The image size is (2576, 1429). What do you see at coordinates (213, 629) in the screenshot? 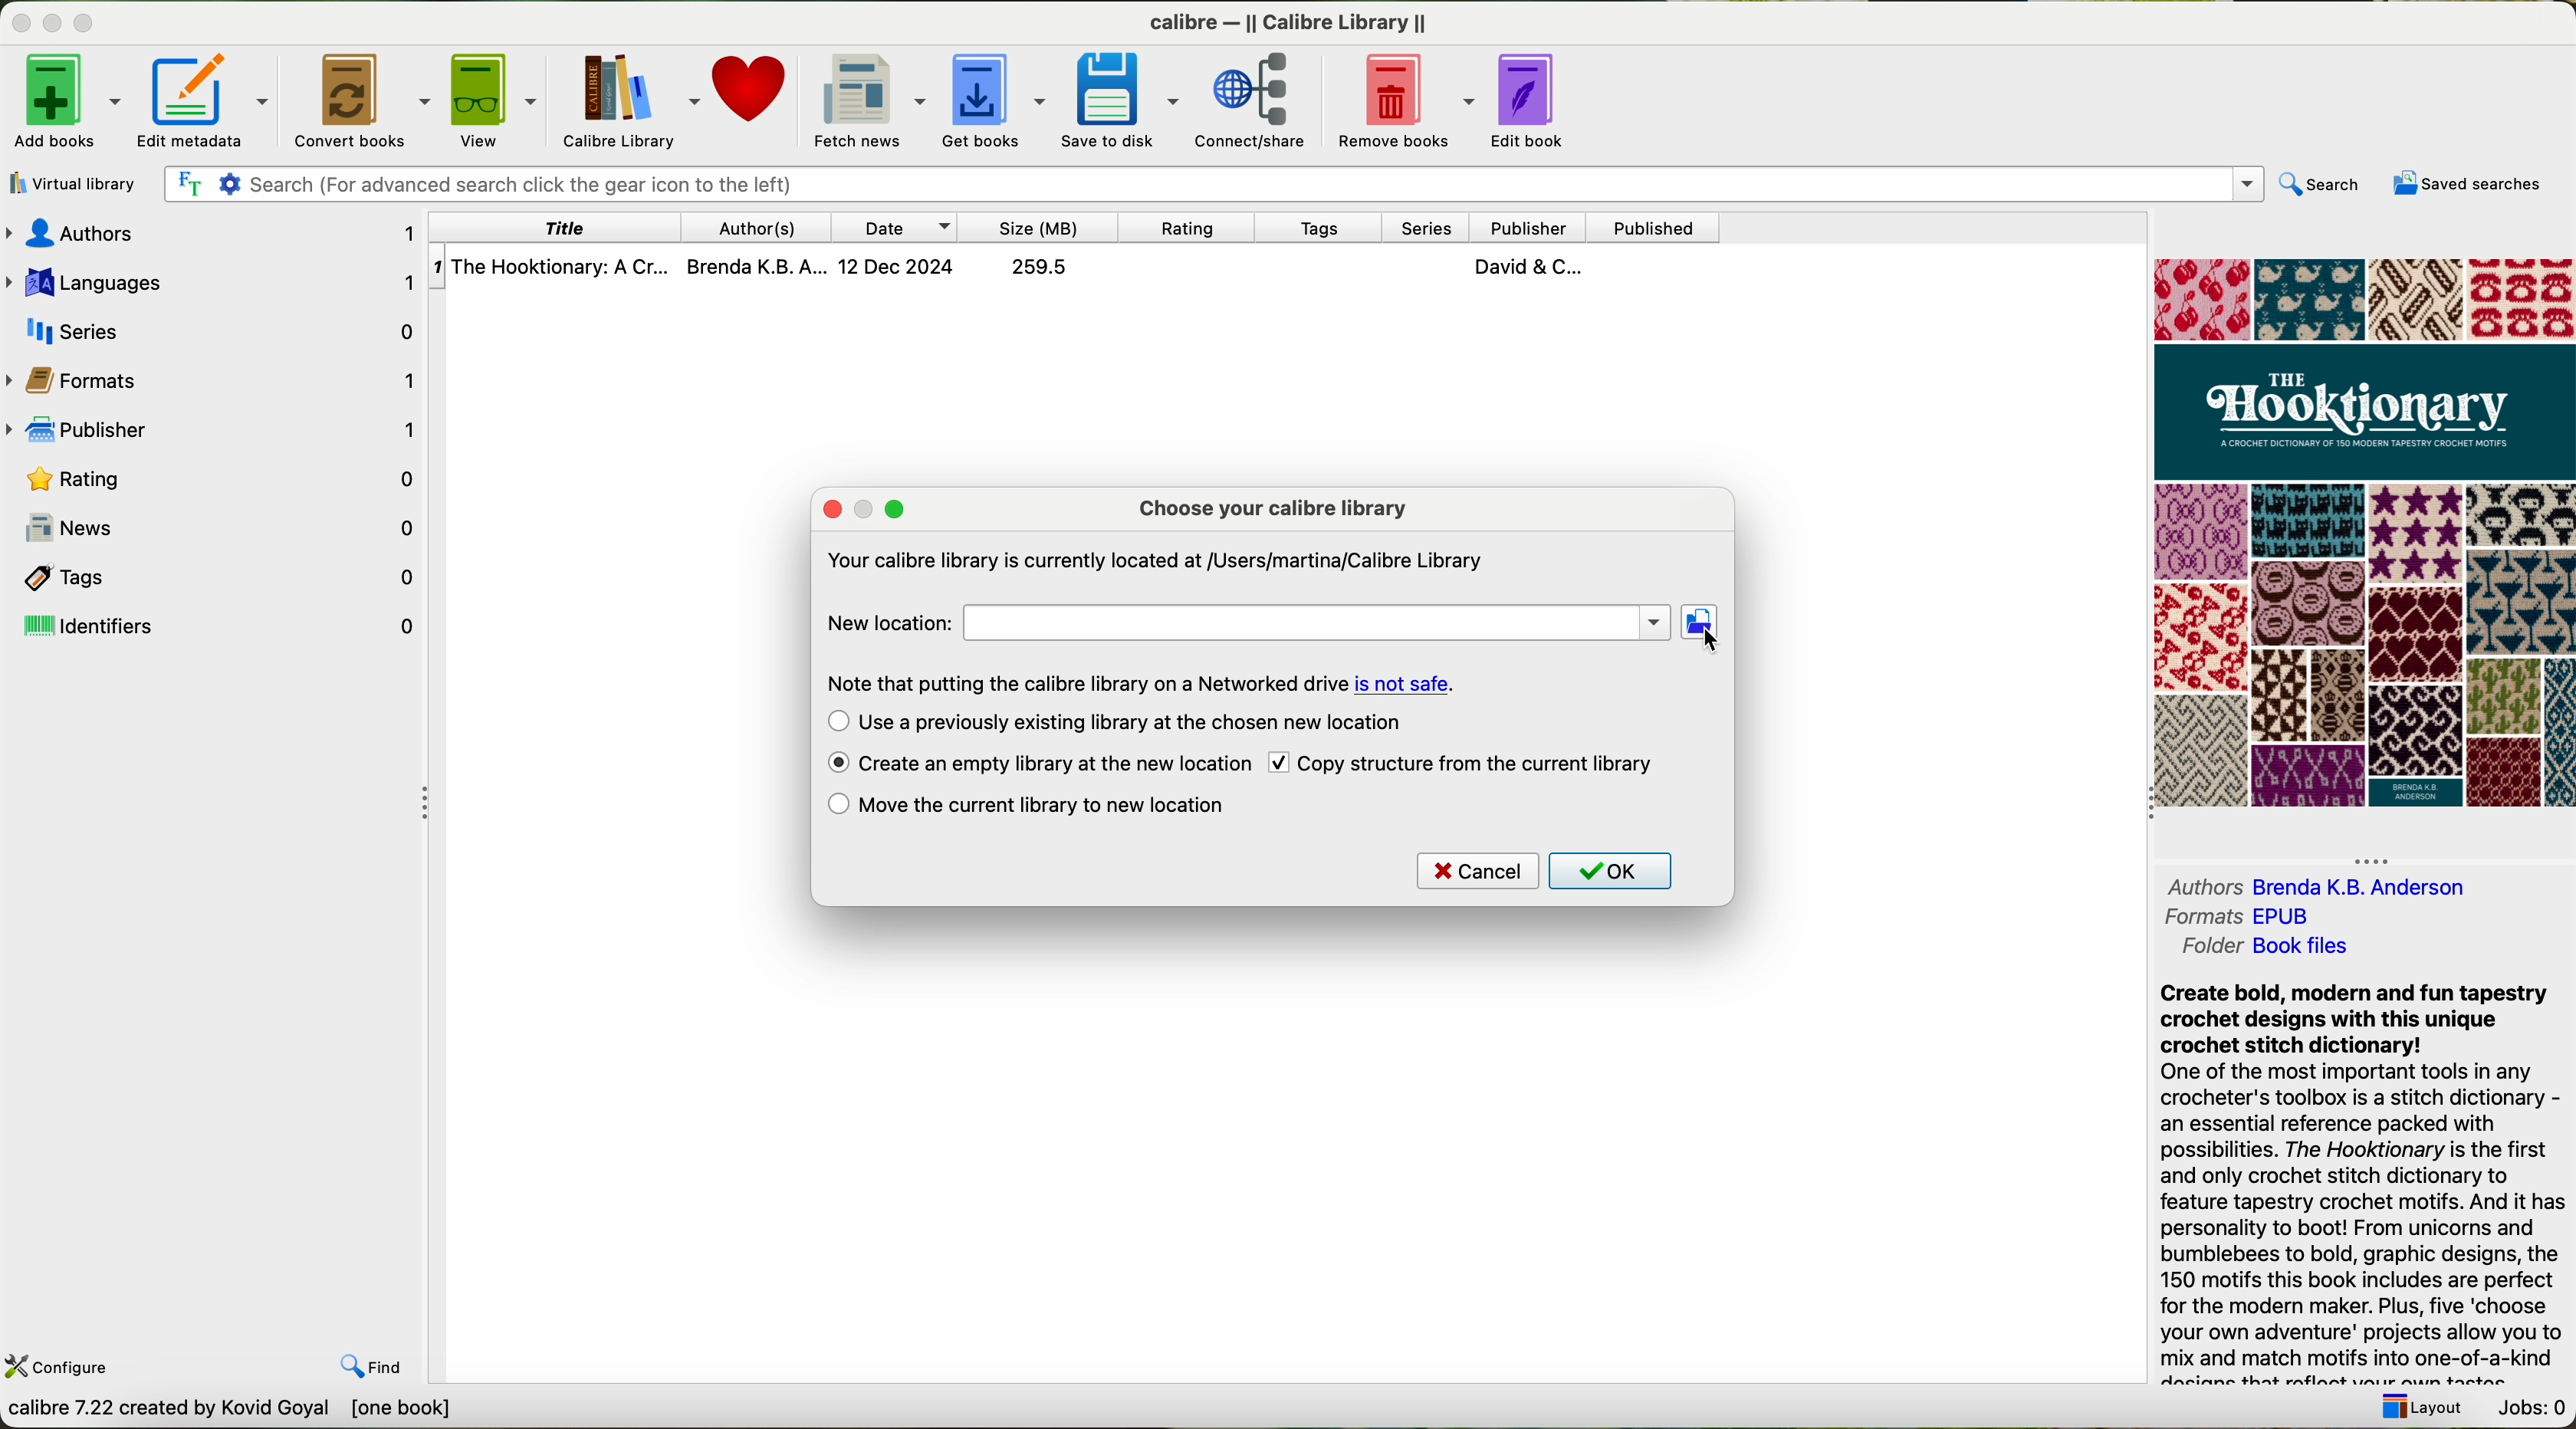
I see `identifiers` at bounding box center [213, 629].